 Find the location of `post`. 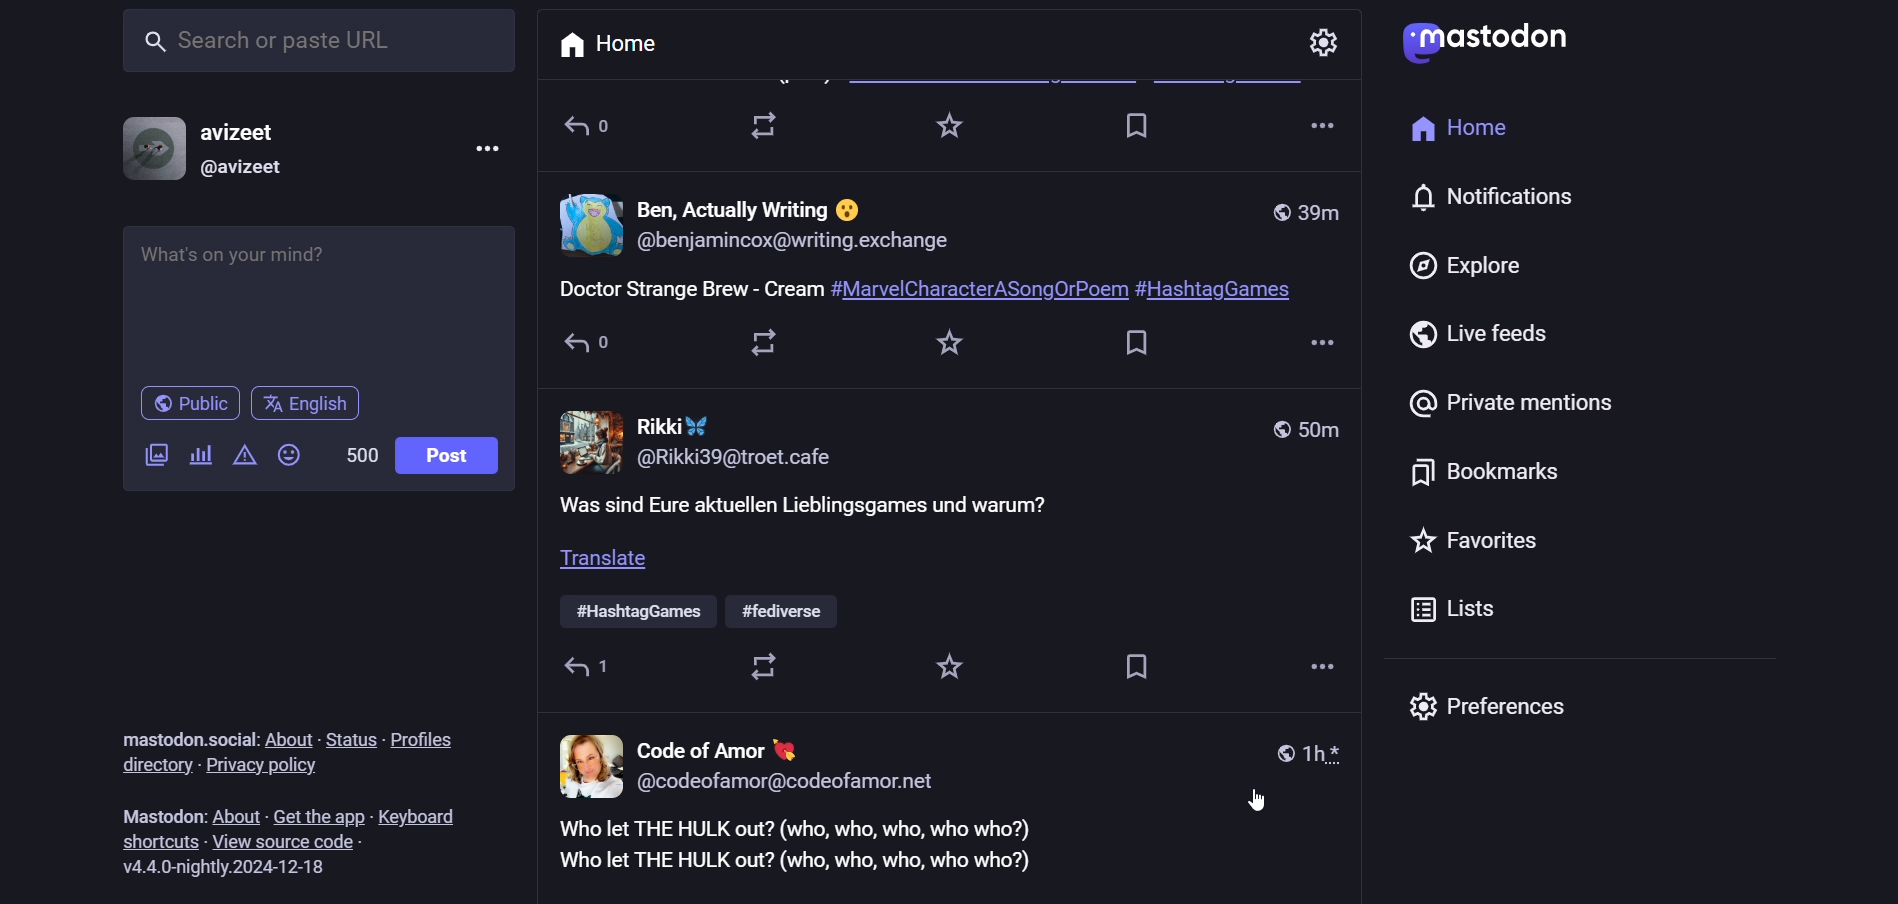

post is located at coordinates (444, 456).